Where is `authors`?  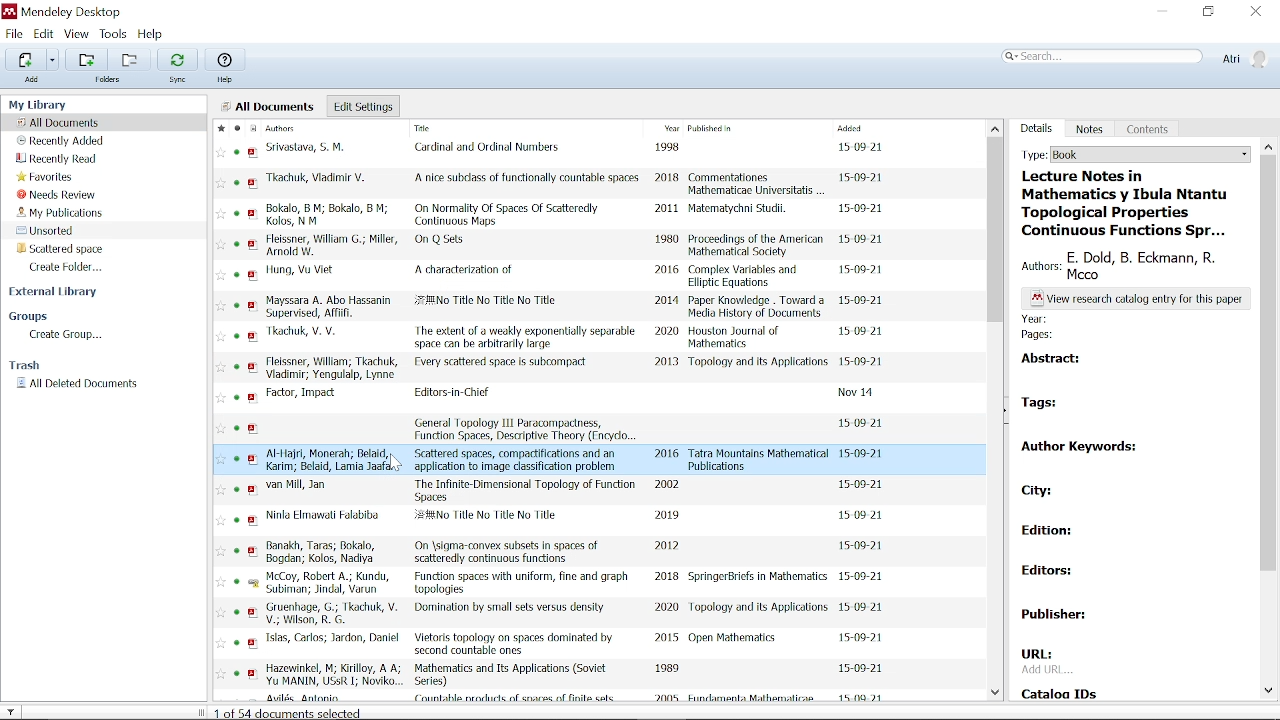
authors is located at coordinates (329, 215).